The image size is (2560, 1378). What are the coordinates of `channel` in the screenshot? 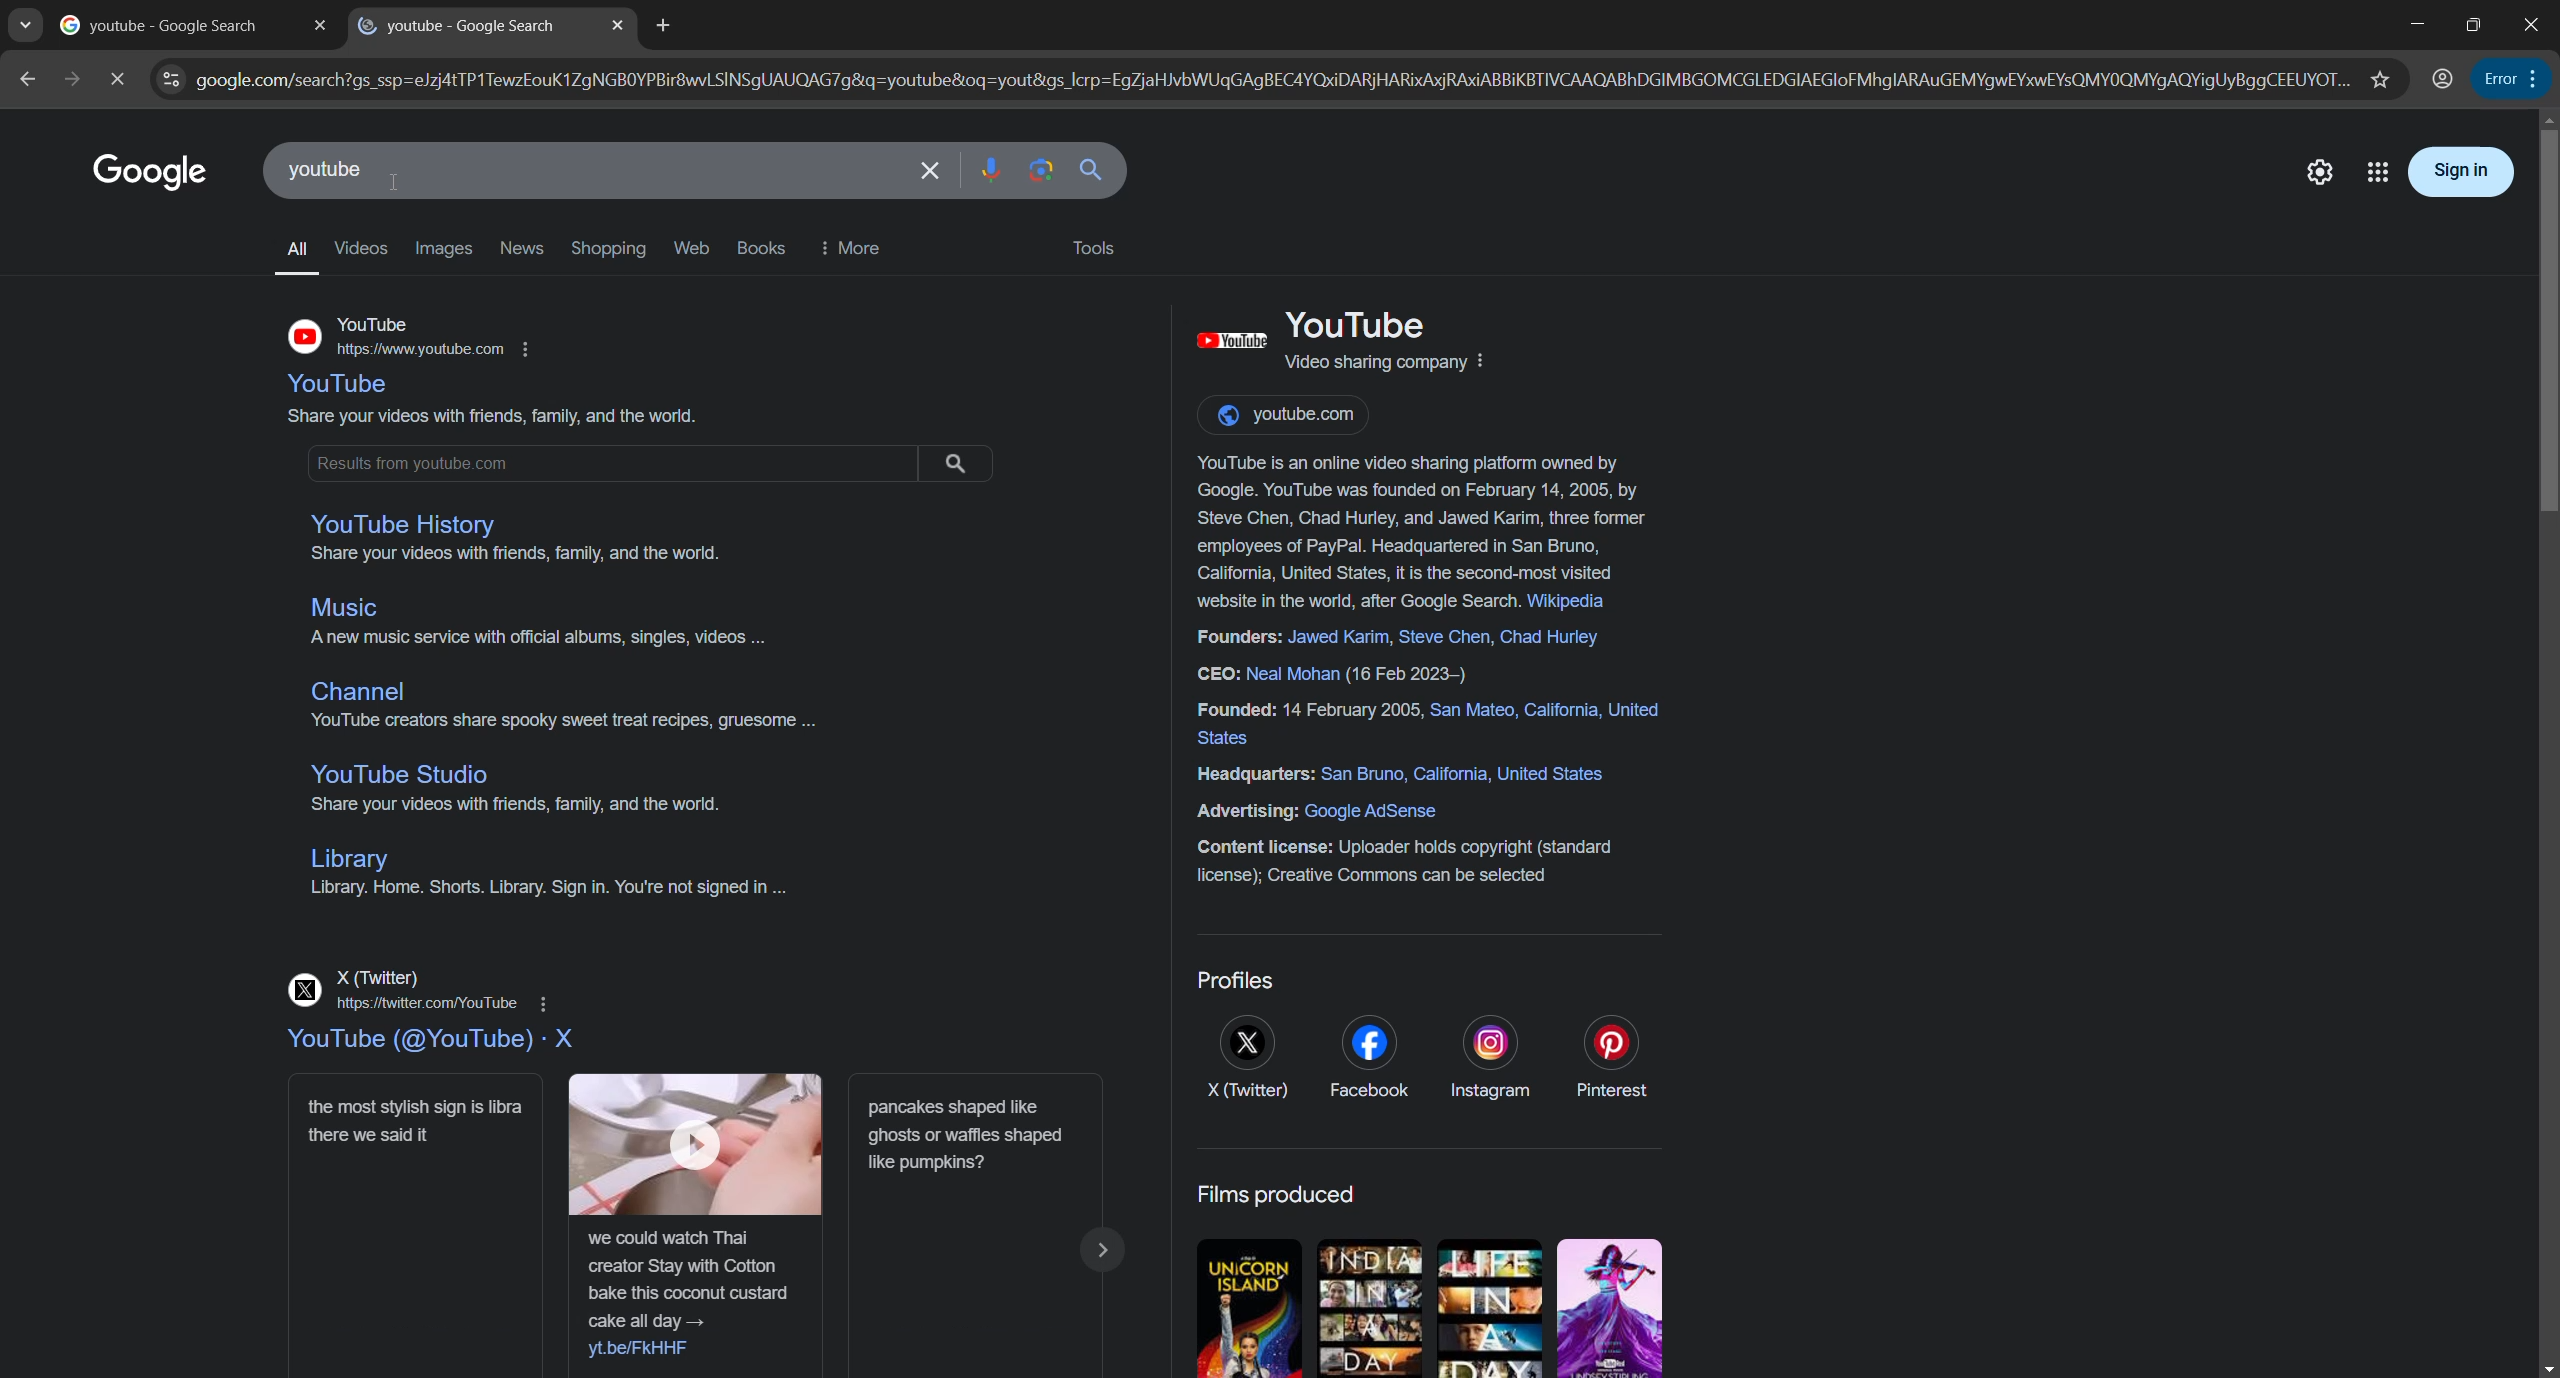 It's located at (361, 693).